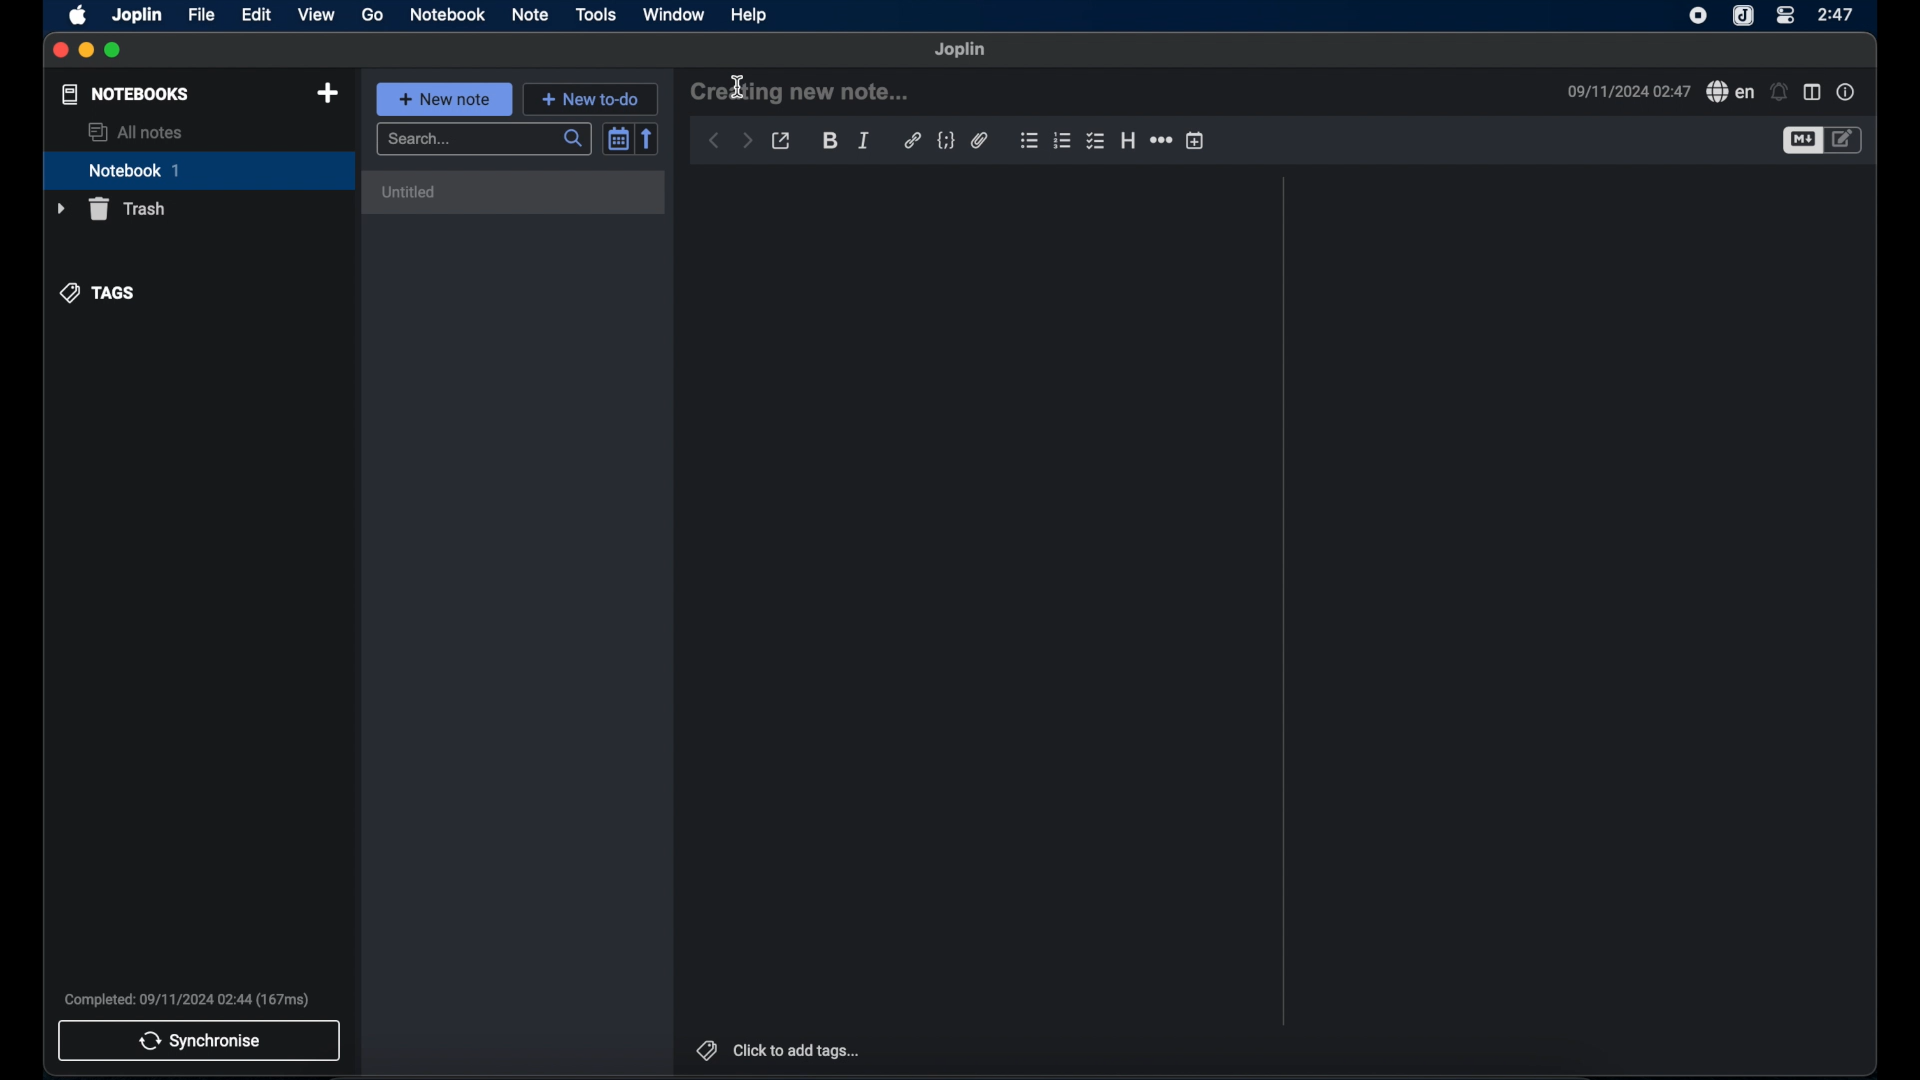 The width and height of the screenshot is (1920, 1080). I want to click on new notebook, so click(327, 94).